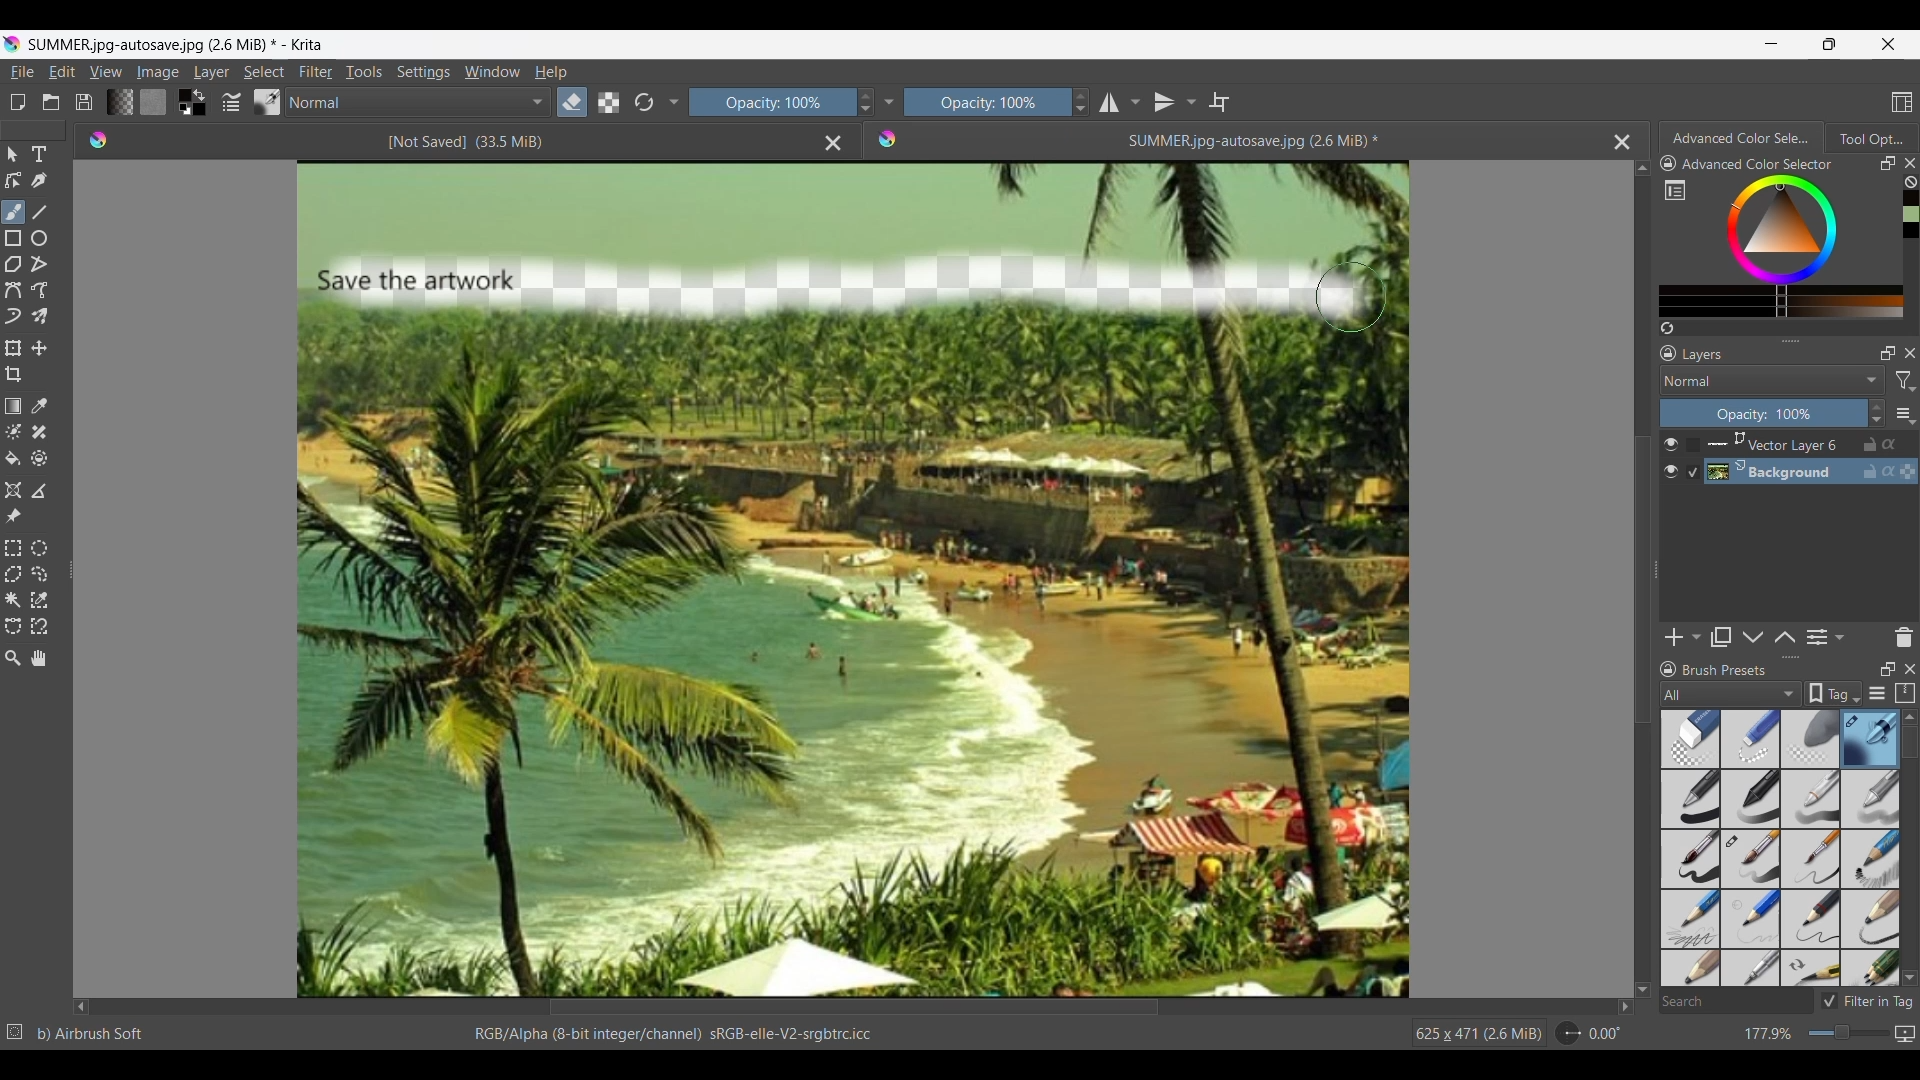 The height and width of the screenshot is (1080, 1920). I want to click on Fill patterns, so click(153, 102).